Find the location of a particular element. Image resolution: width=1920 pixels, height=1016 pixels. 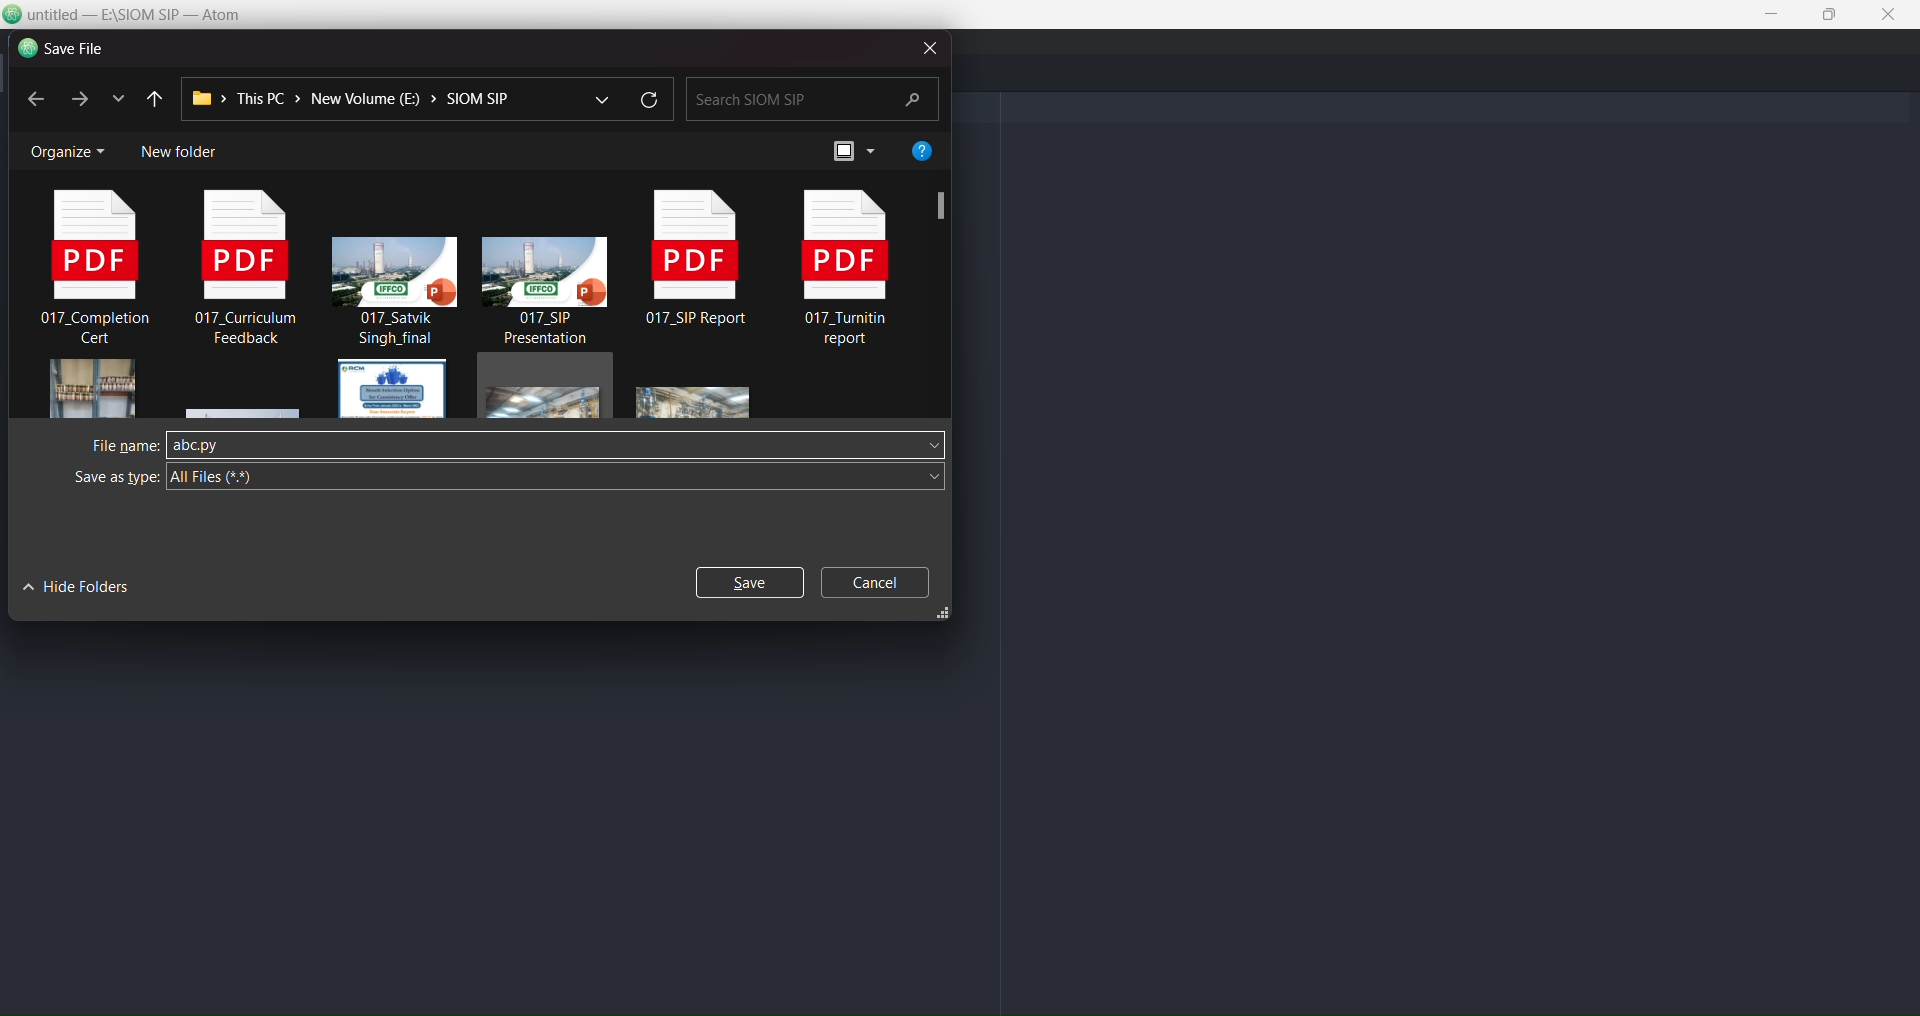

pdf file is located at coordinates (847, 269).